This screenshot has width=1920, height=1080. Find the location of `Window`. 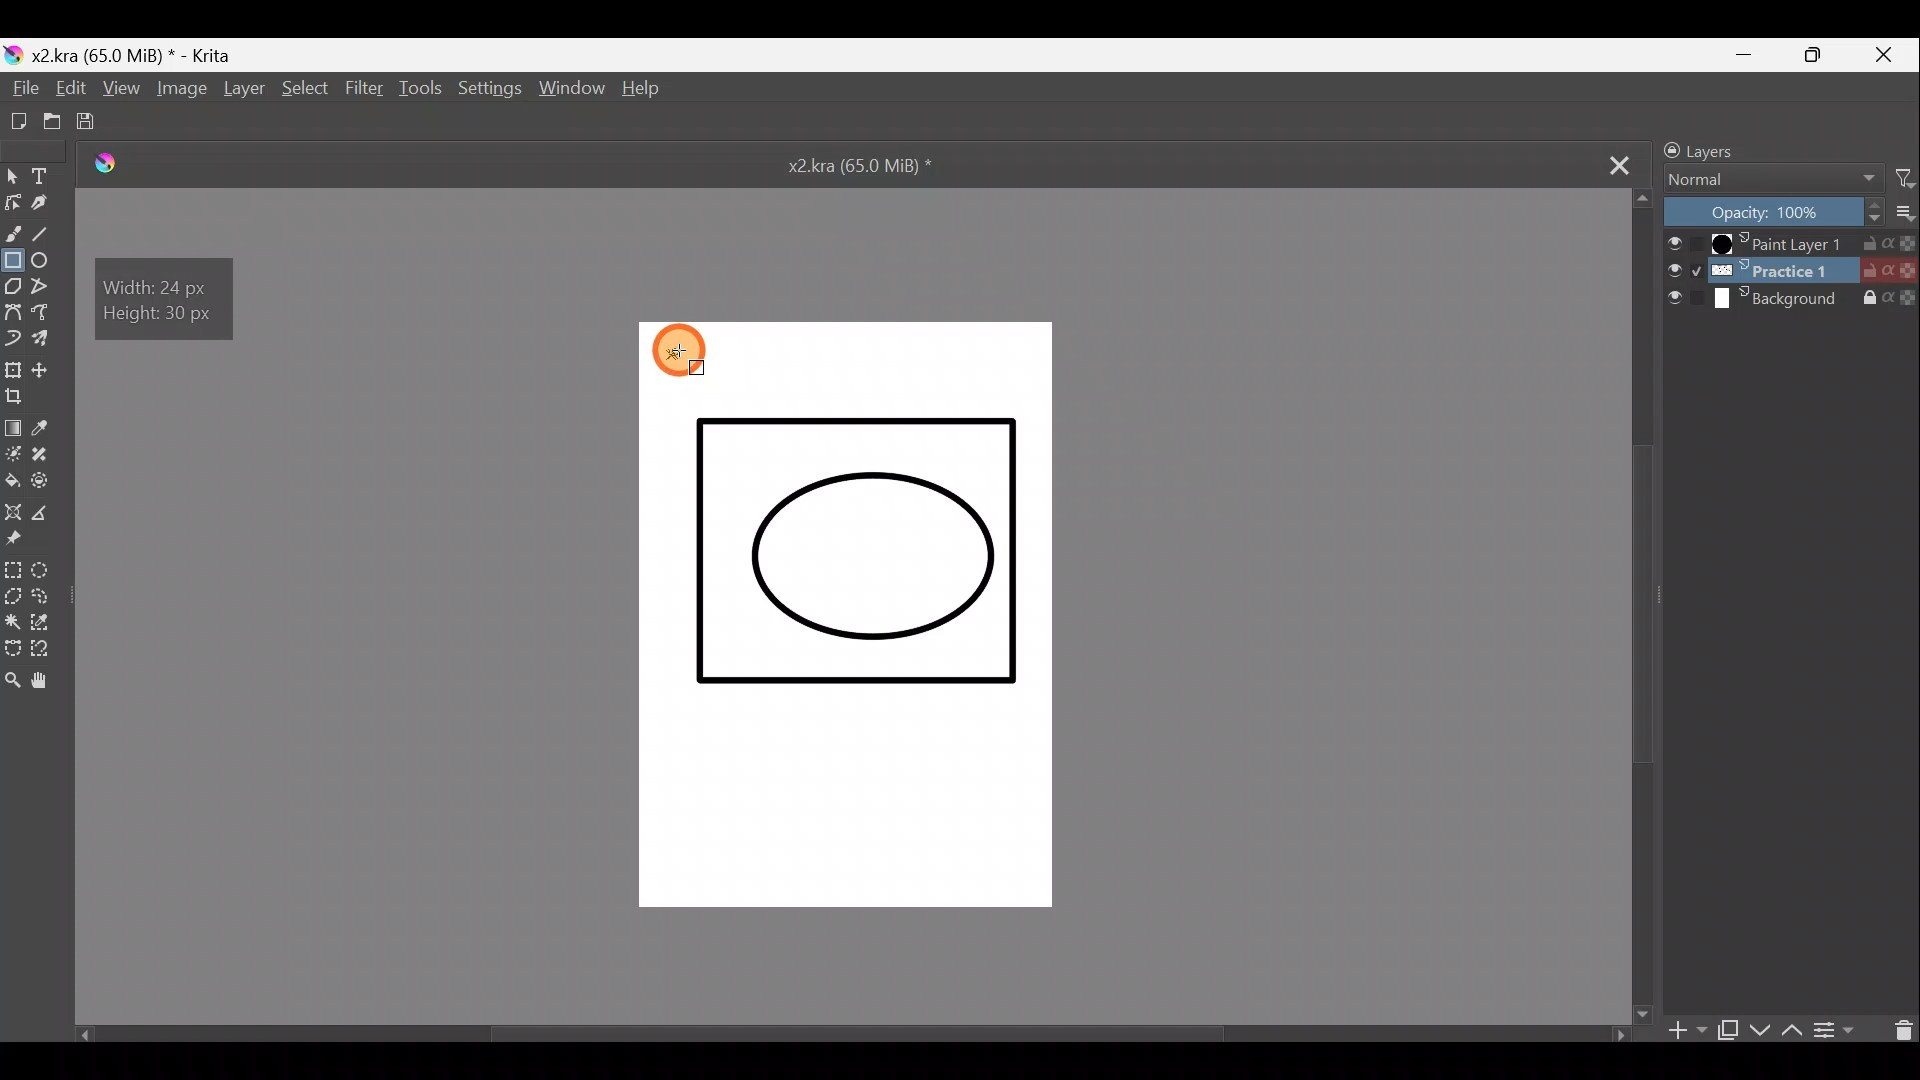

Window is located at coordinates (569, 93).